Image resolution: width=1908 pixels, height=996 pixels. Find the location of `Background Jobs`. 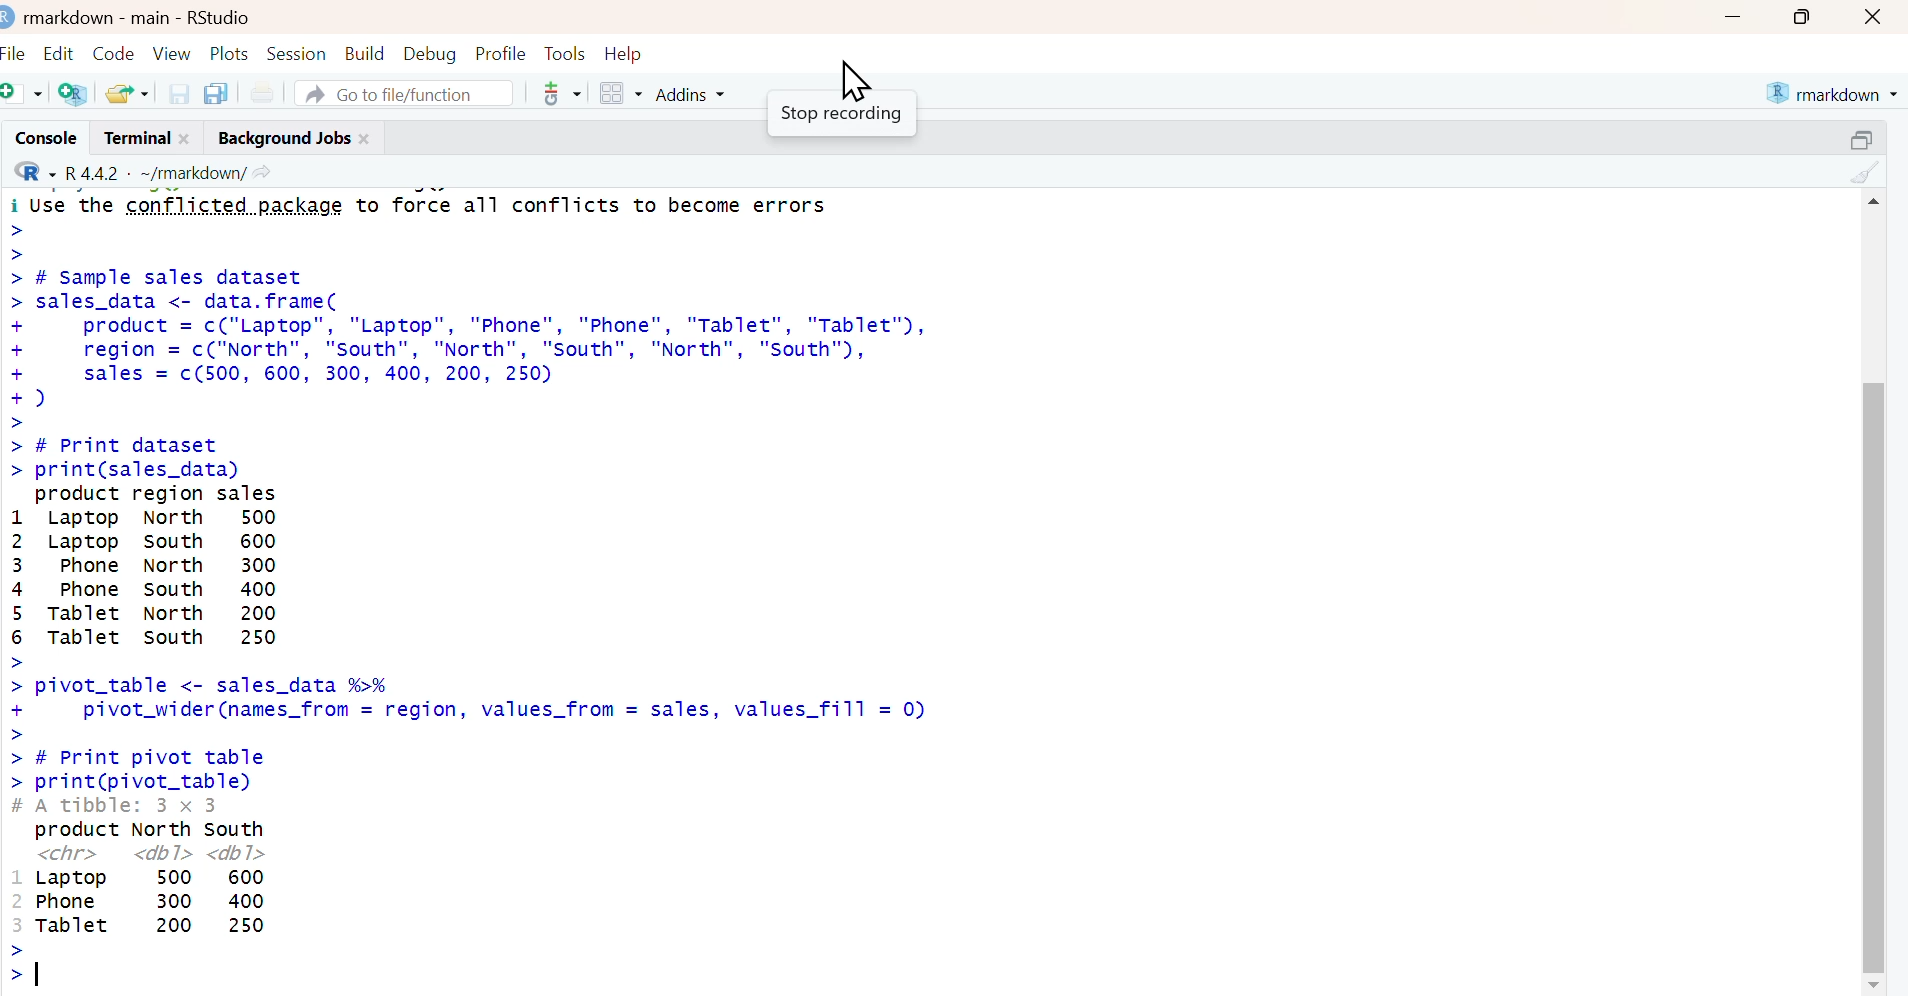

Background Jobs is located at coordinates (281, 136).